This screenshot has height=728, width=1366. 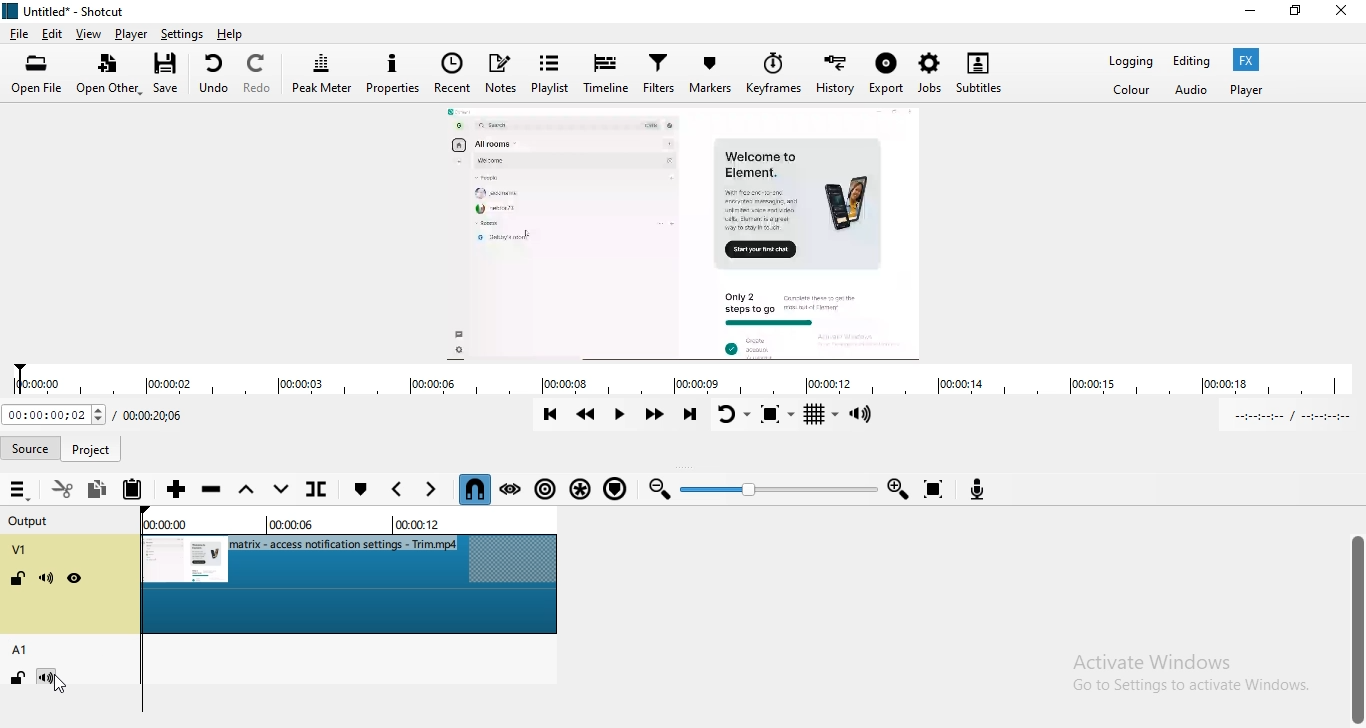 I want to click on Total duration, so click(x=155, y=415).